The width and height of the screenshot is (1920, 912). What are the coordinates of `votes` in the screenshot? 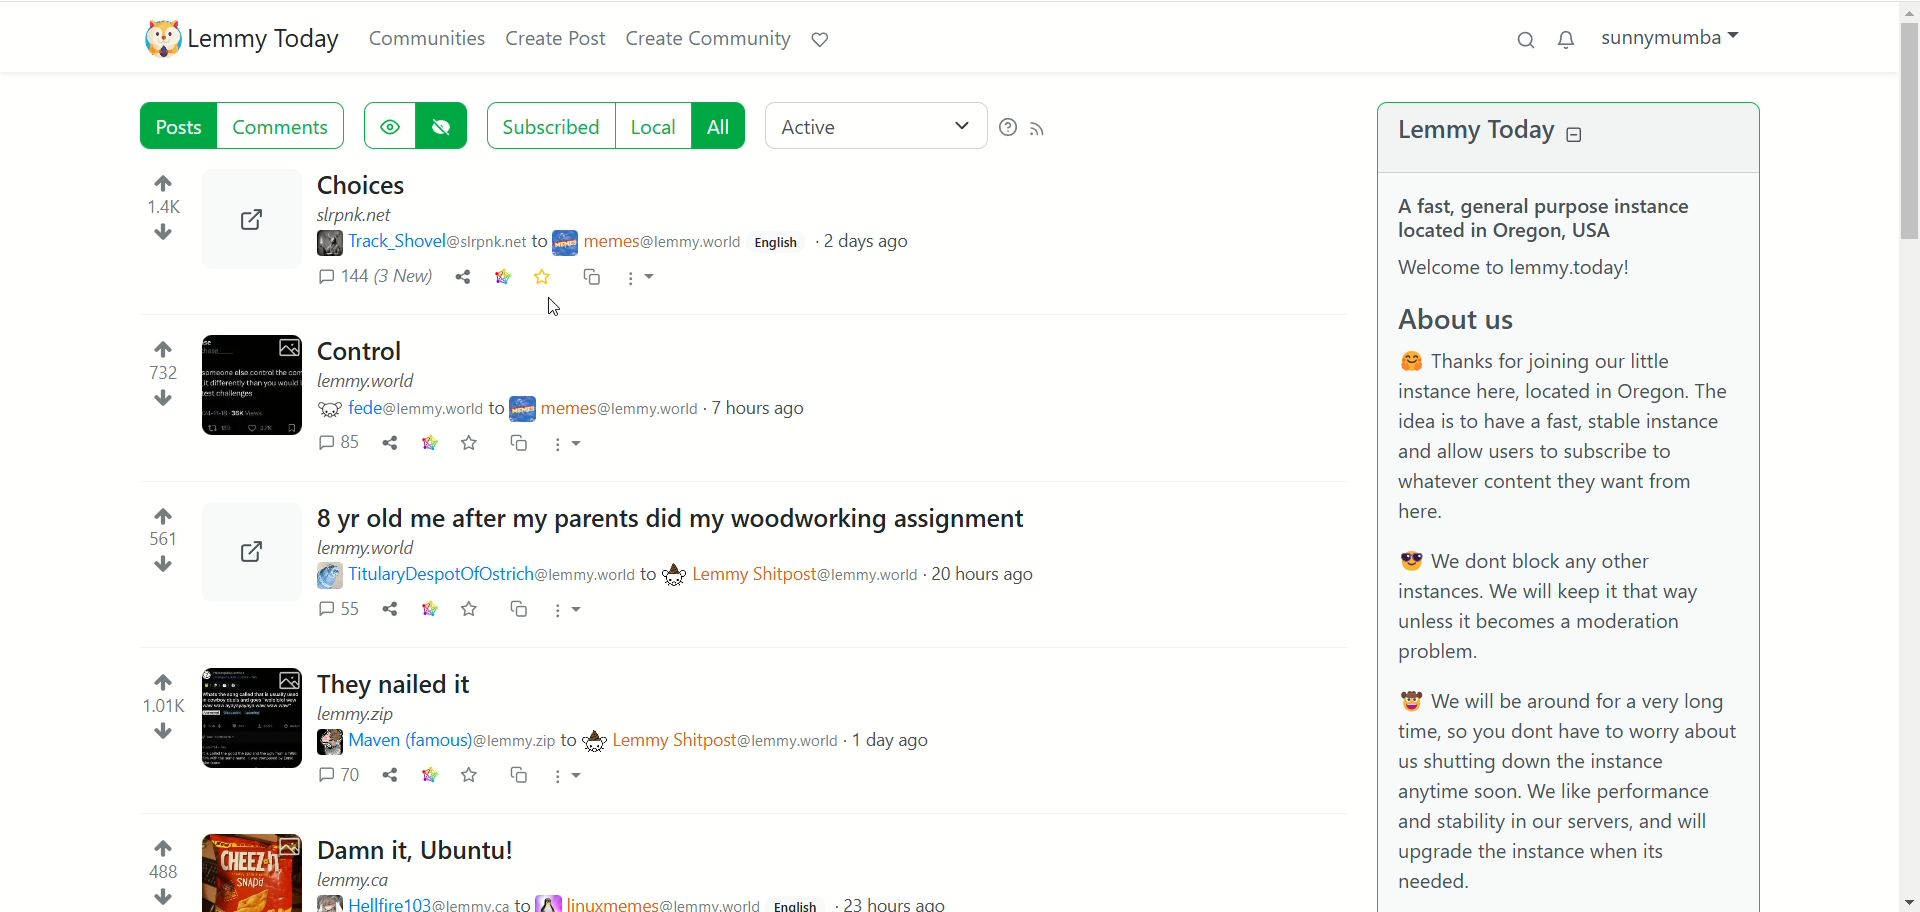 It's located at (151, 541).